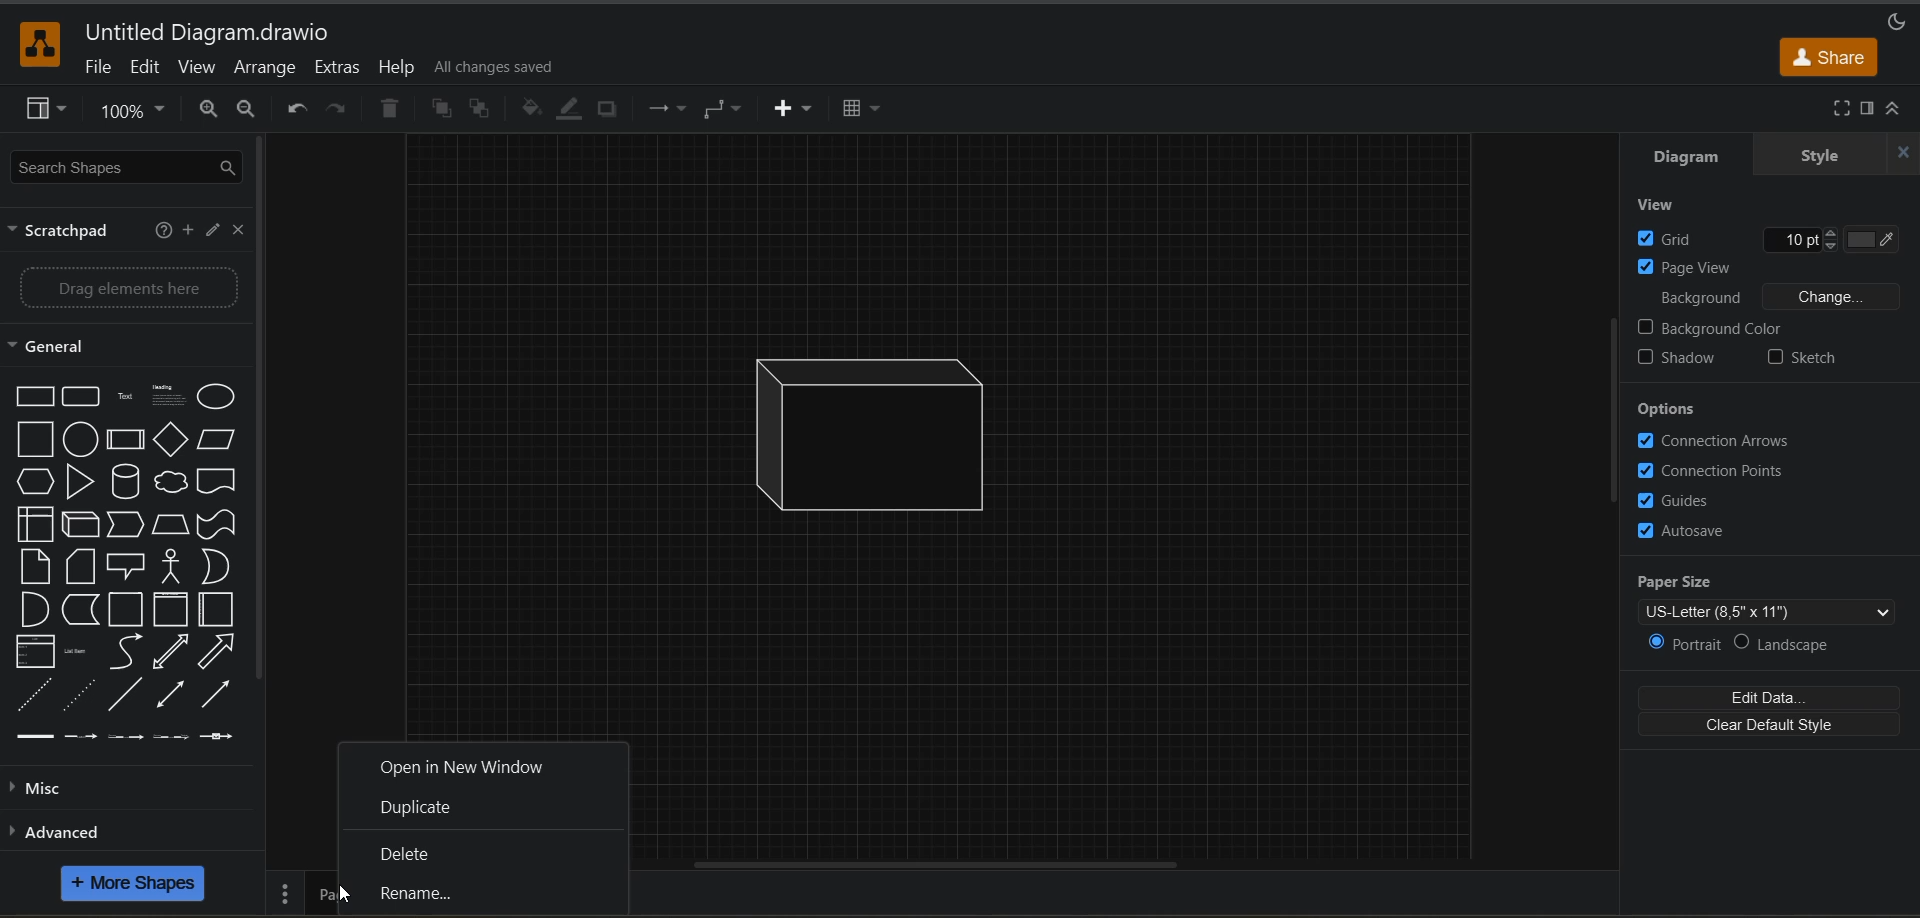  What do you see at coordinates (607, 112) in the screenshot?
I see `shadow` at bounding box center [607, 112].